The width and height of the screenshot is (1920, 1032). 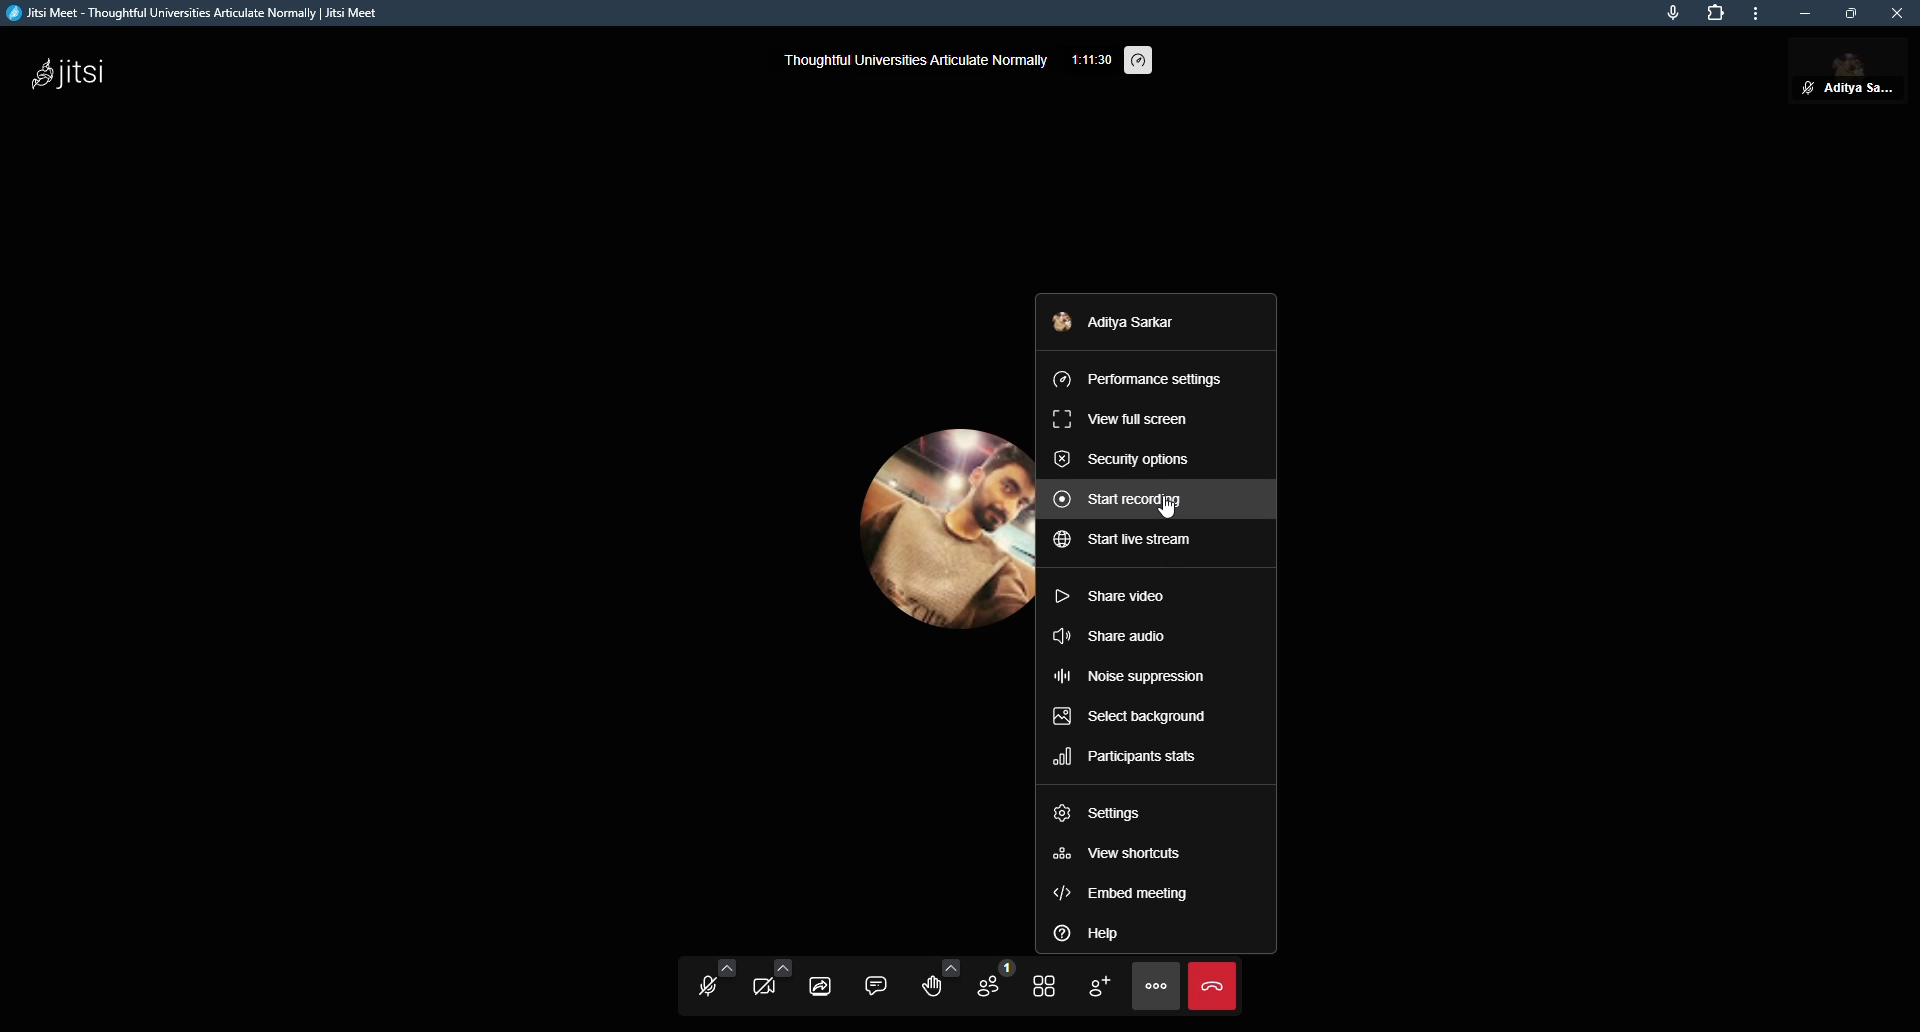 I want to click on noise suppression, so click(x=1130, y=675).